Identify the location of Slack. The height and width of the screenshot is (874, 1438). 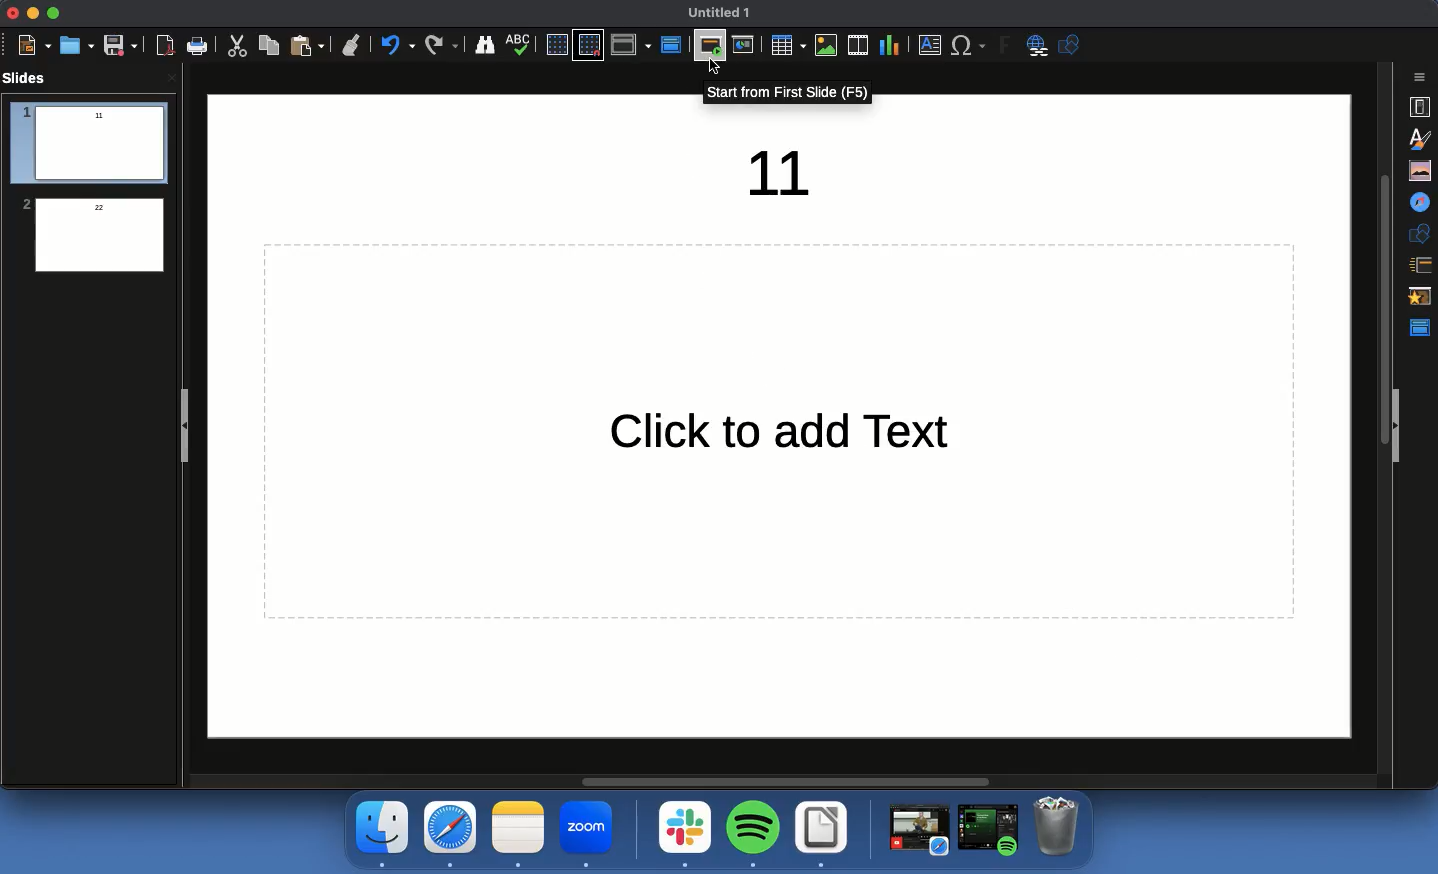
(686, 832).